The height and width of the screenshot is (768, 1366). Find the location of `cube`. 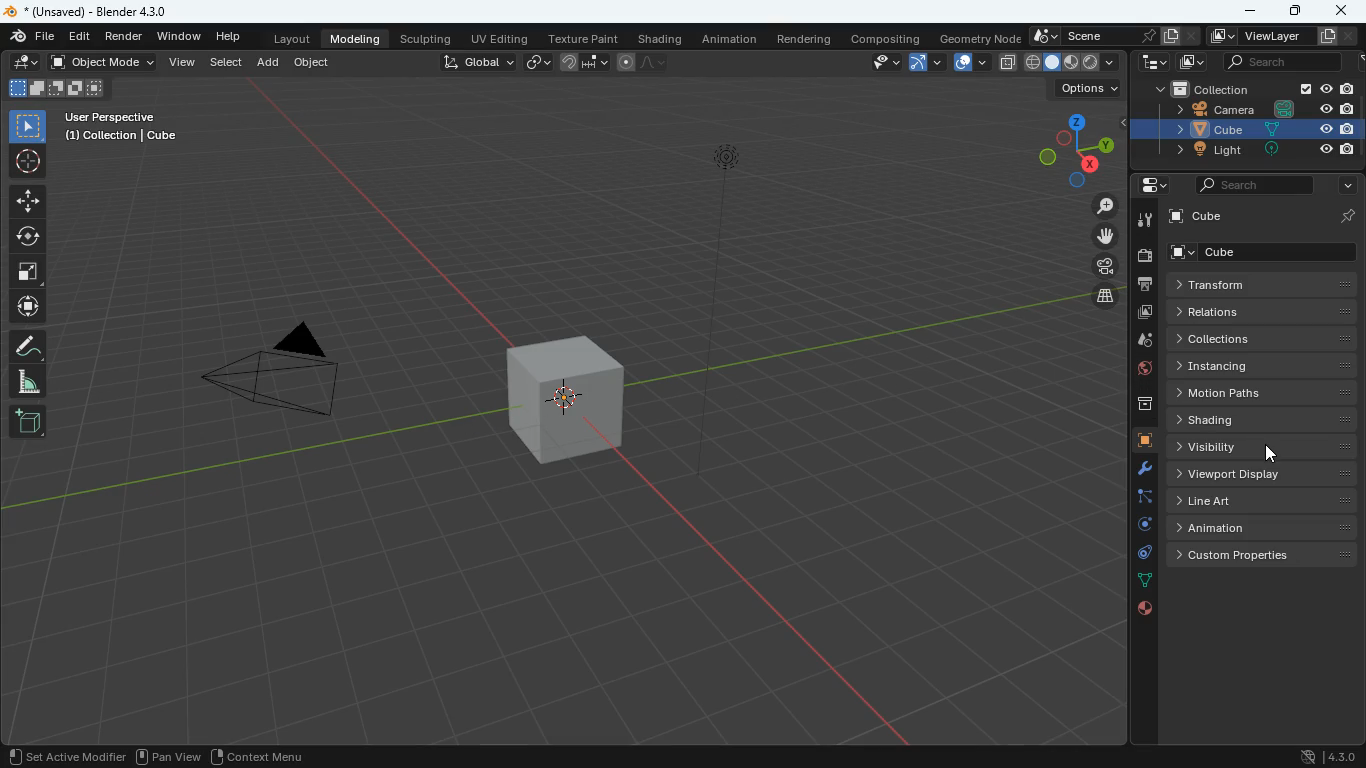

cube is located at coordinates (1242, 130).